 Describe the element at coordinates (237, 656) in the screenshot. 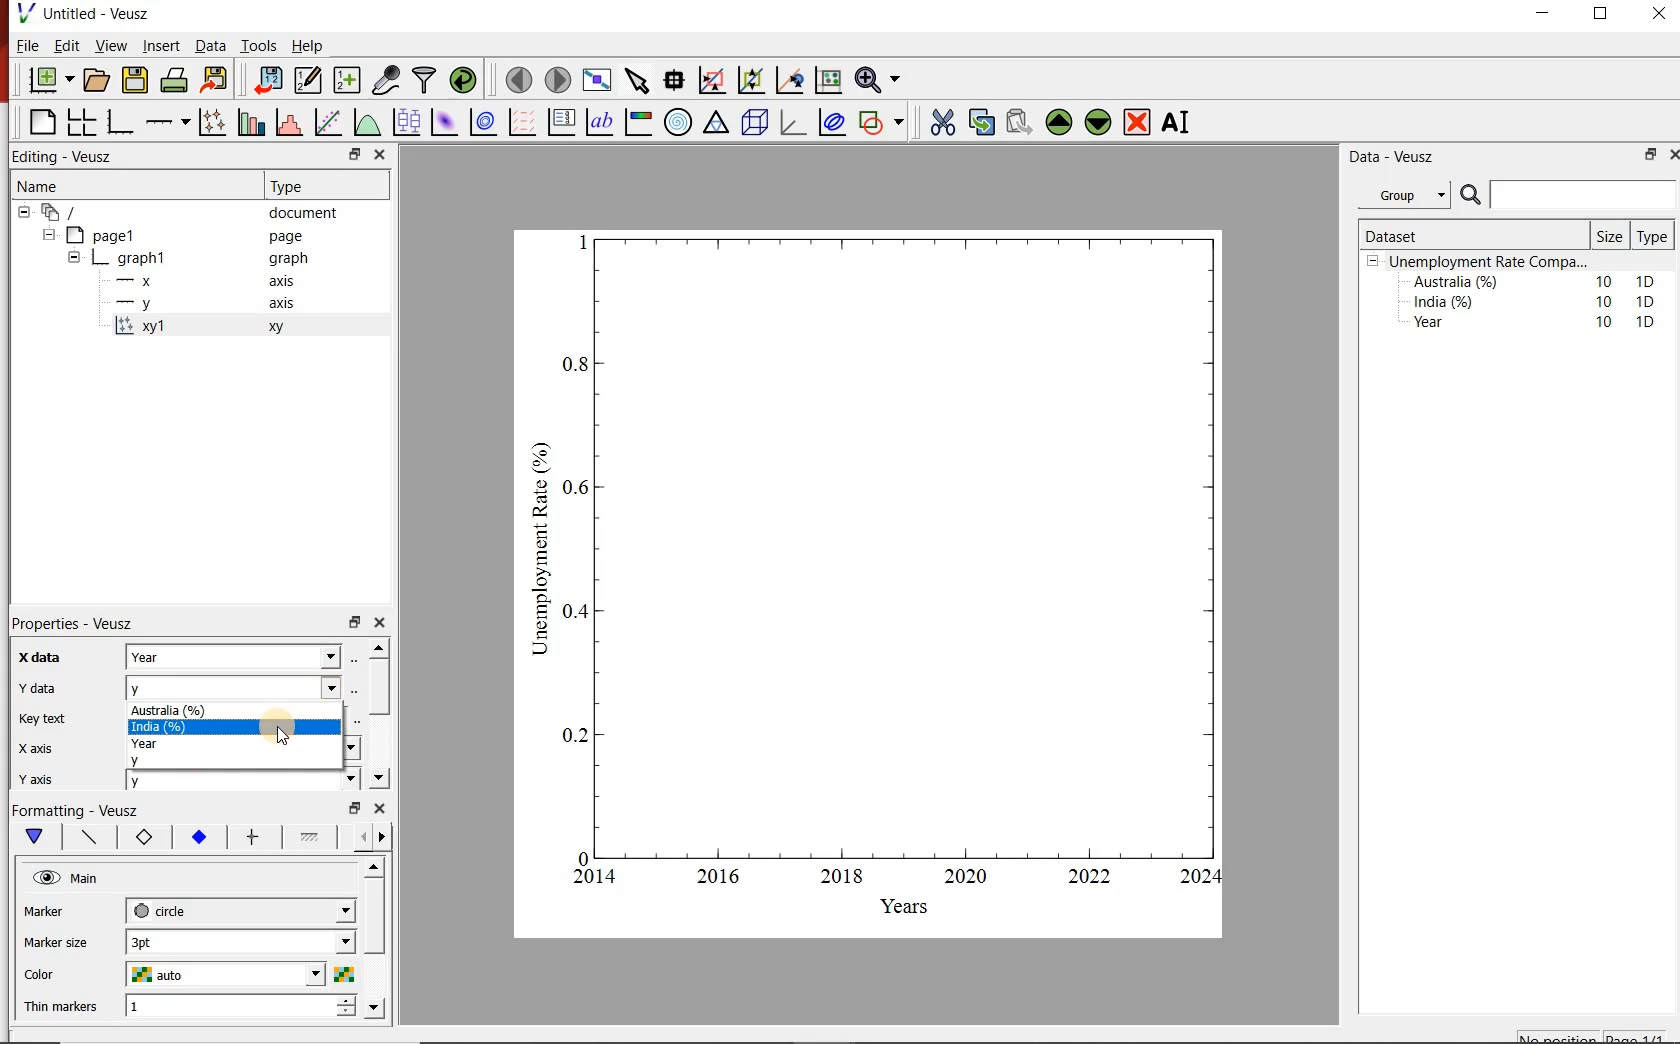

I see `Year` at that location.